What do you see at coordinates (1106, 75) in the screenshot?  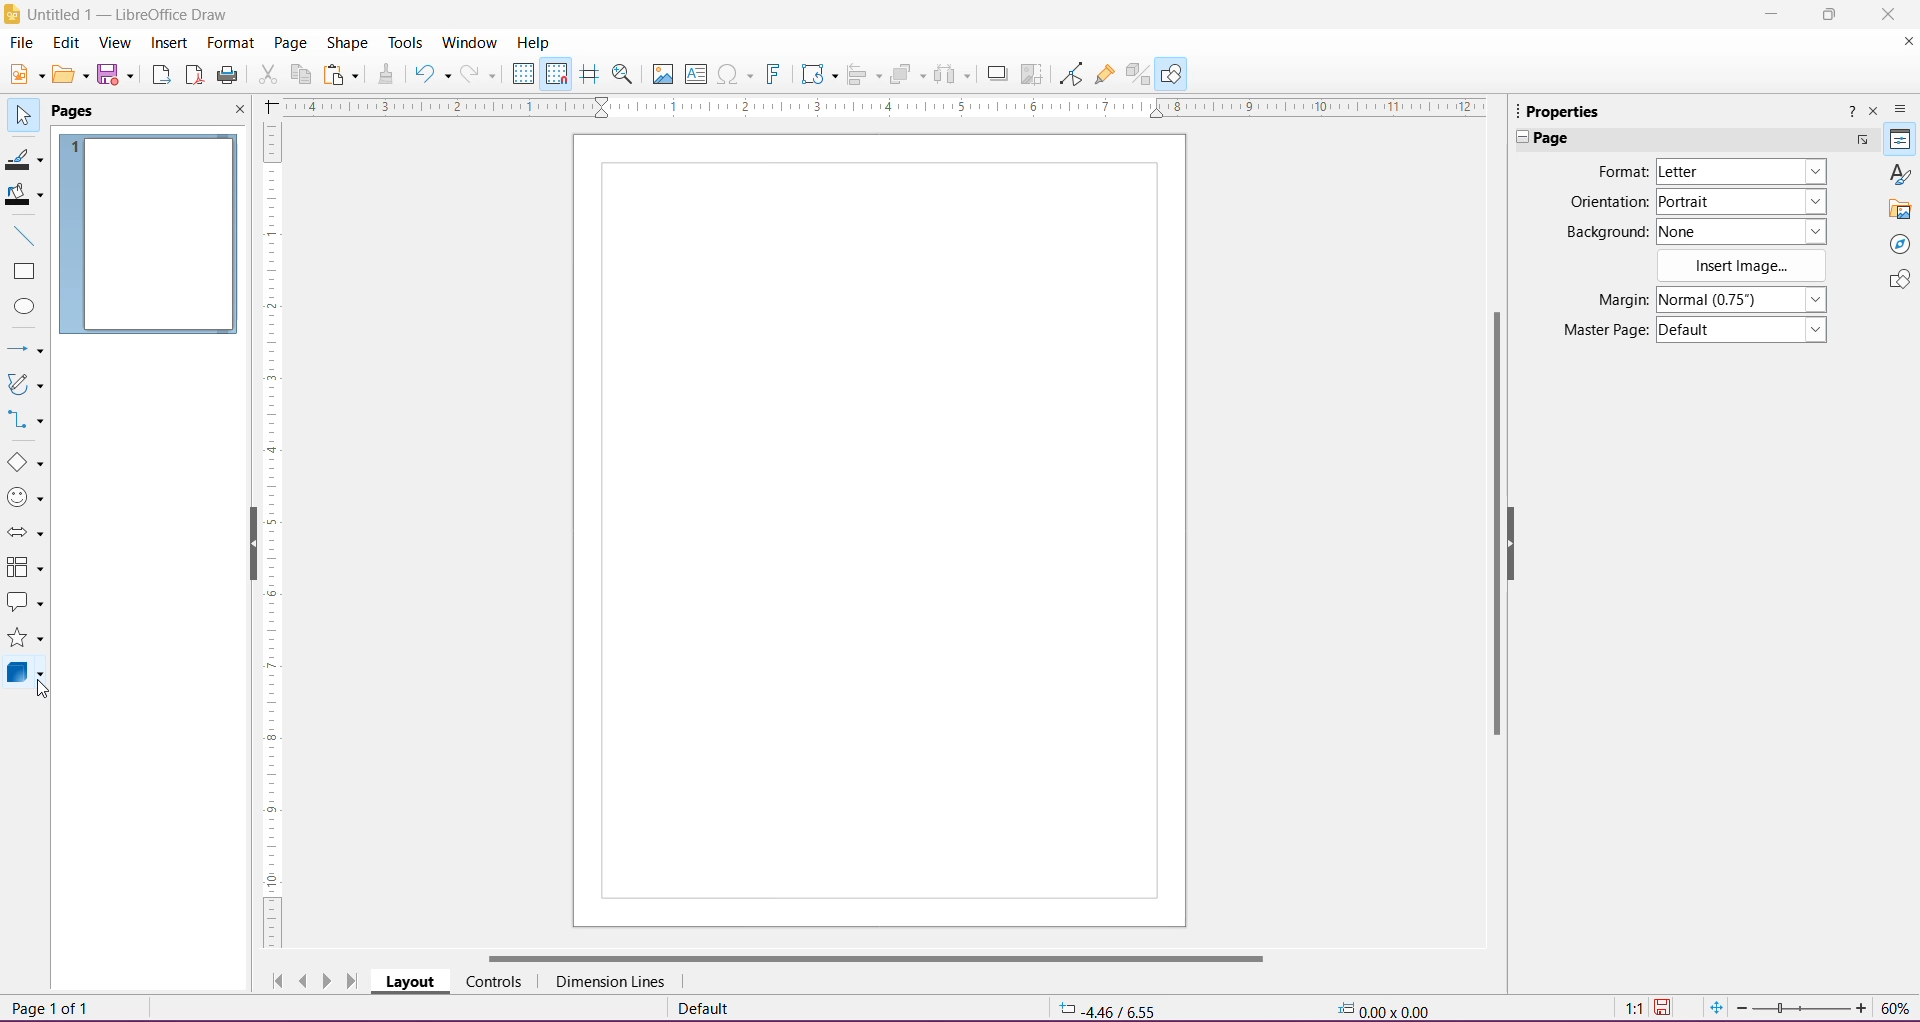 I see `Show Gluepoint Functions` at bounding box center [1106, 75].